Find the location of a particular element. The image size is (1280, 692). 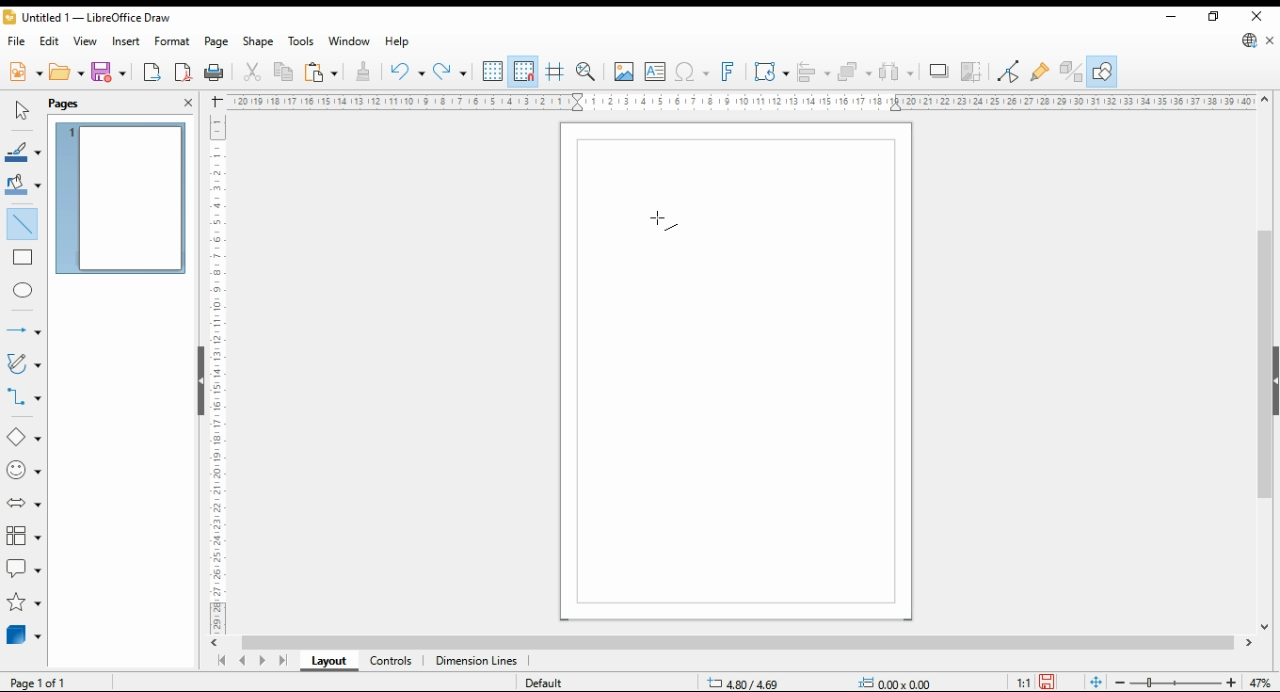

shadow is located at coordinates (940, 71).